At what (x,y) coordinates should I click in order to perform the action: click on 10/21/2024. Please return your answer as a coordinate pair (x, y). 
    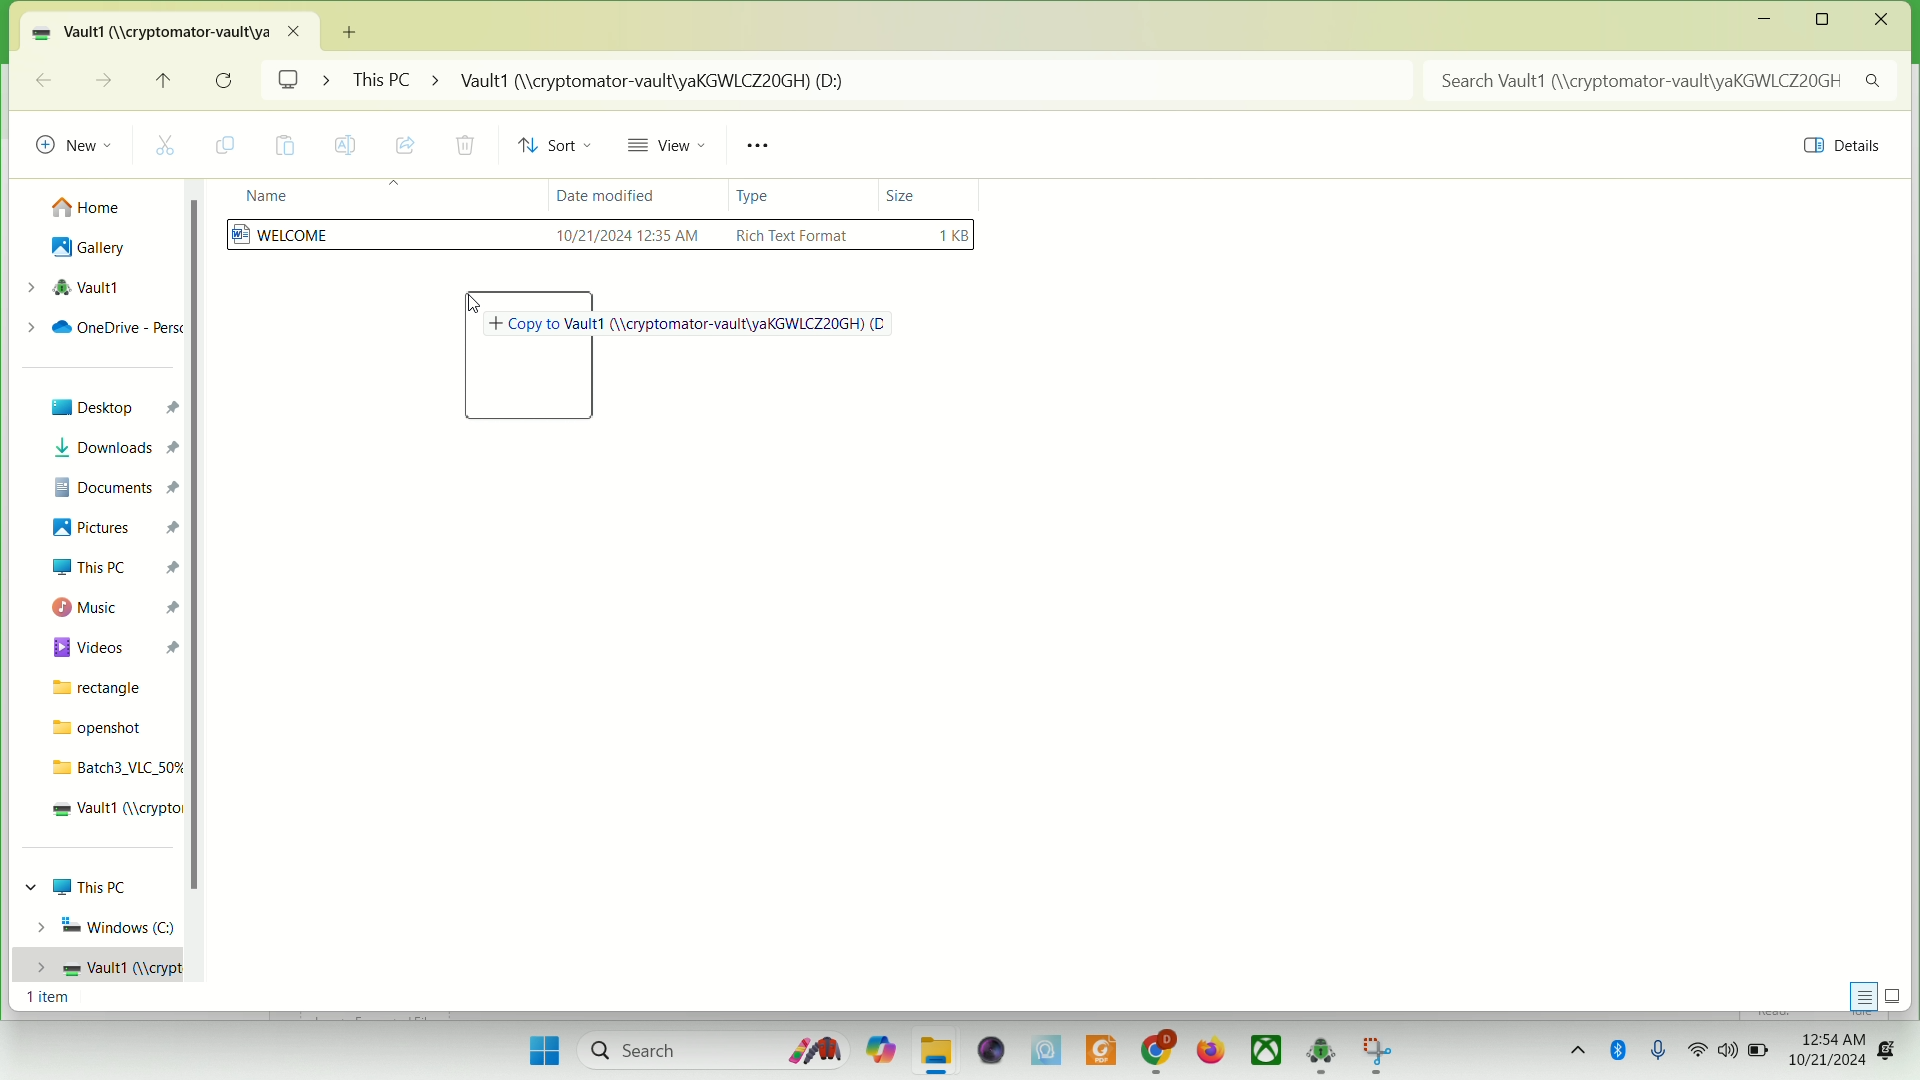
    Looking at the image, I should click on (1827, 1062).